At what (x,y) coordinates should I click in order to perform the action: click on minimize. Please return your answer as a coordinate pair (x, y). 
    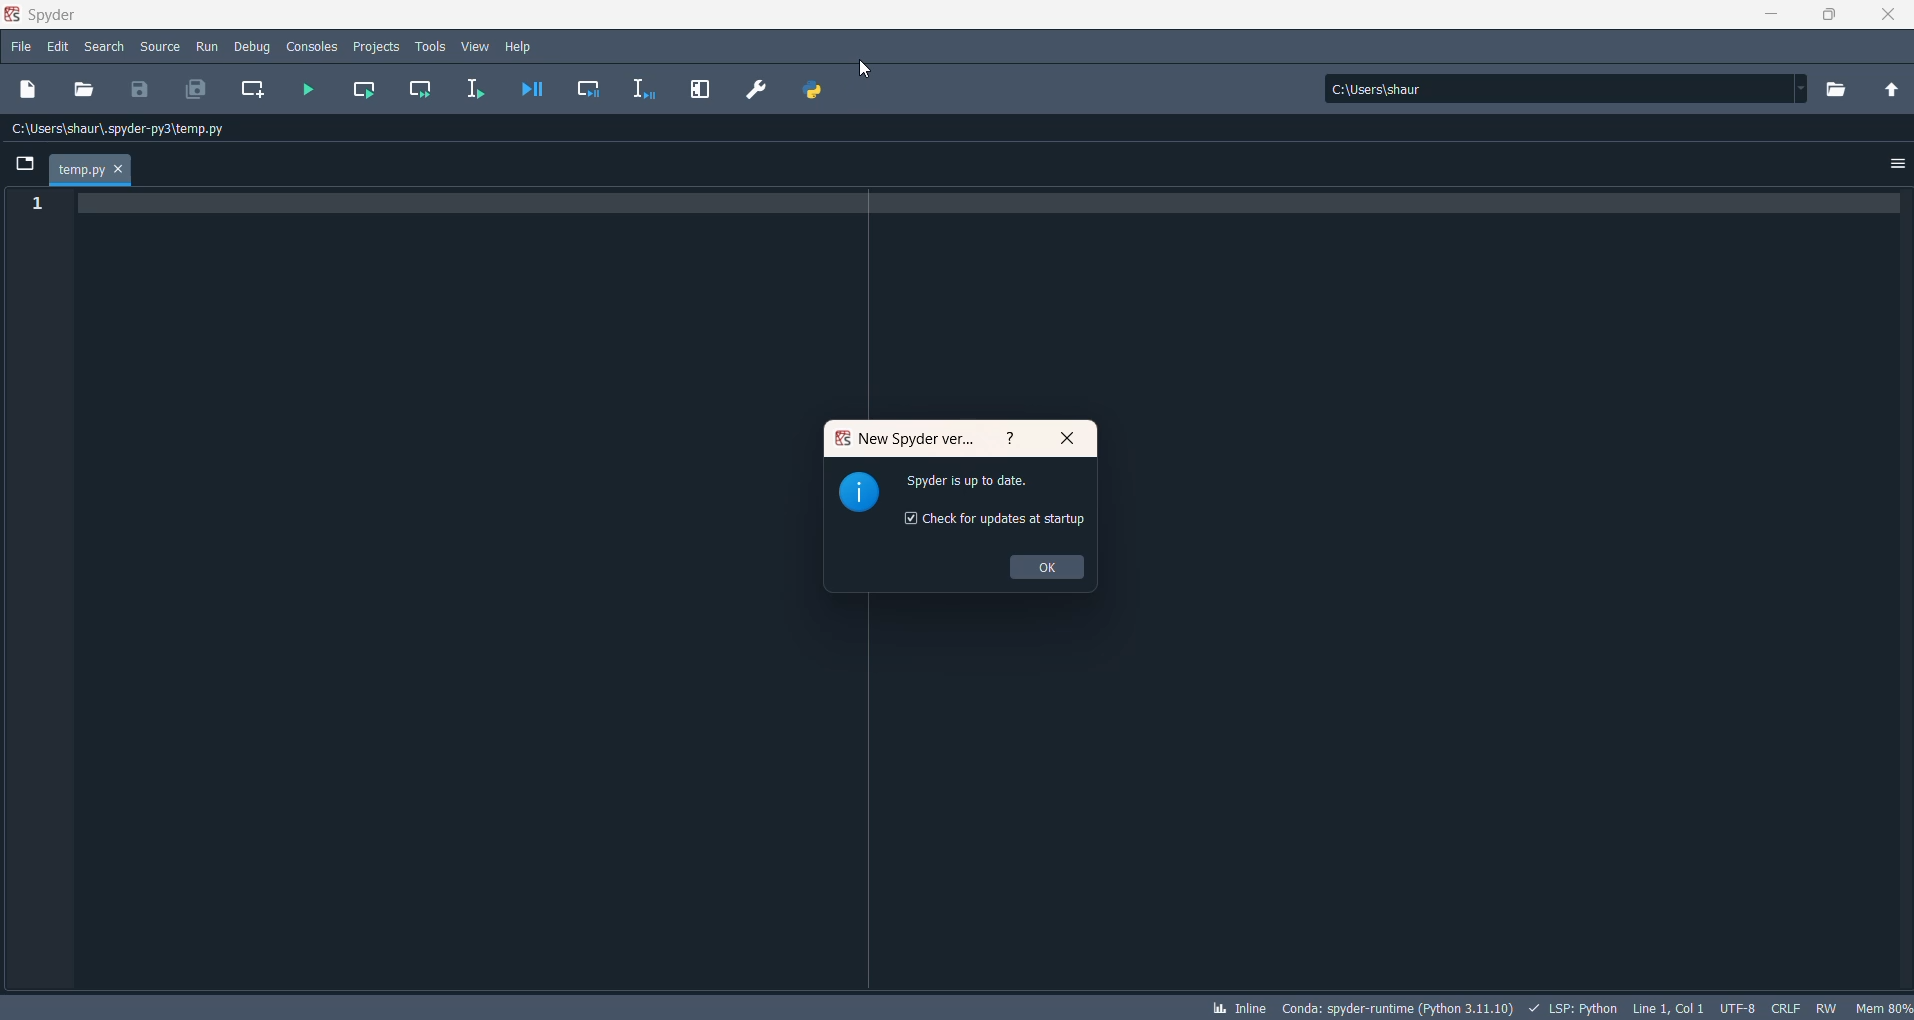
    Looking at the image, I should click on (1765, 16).